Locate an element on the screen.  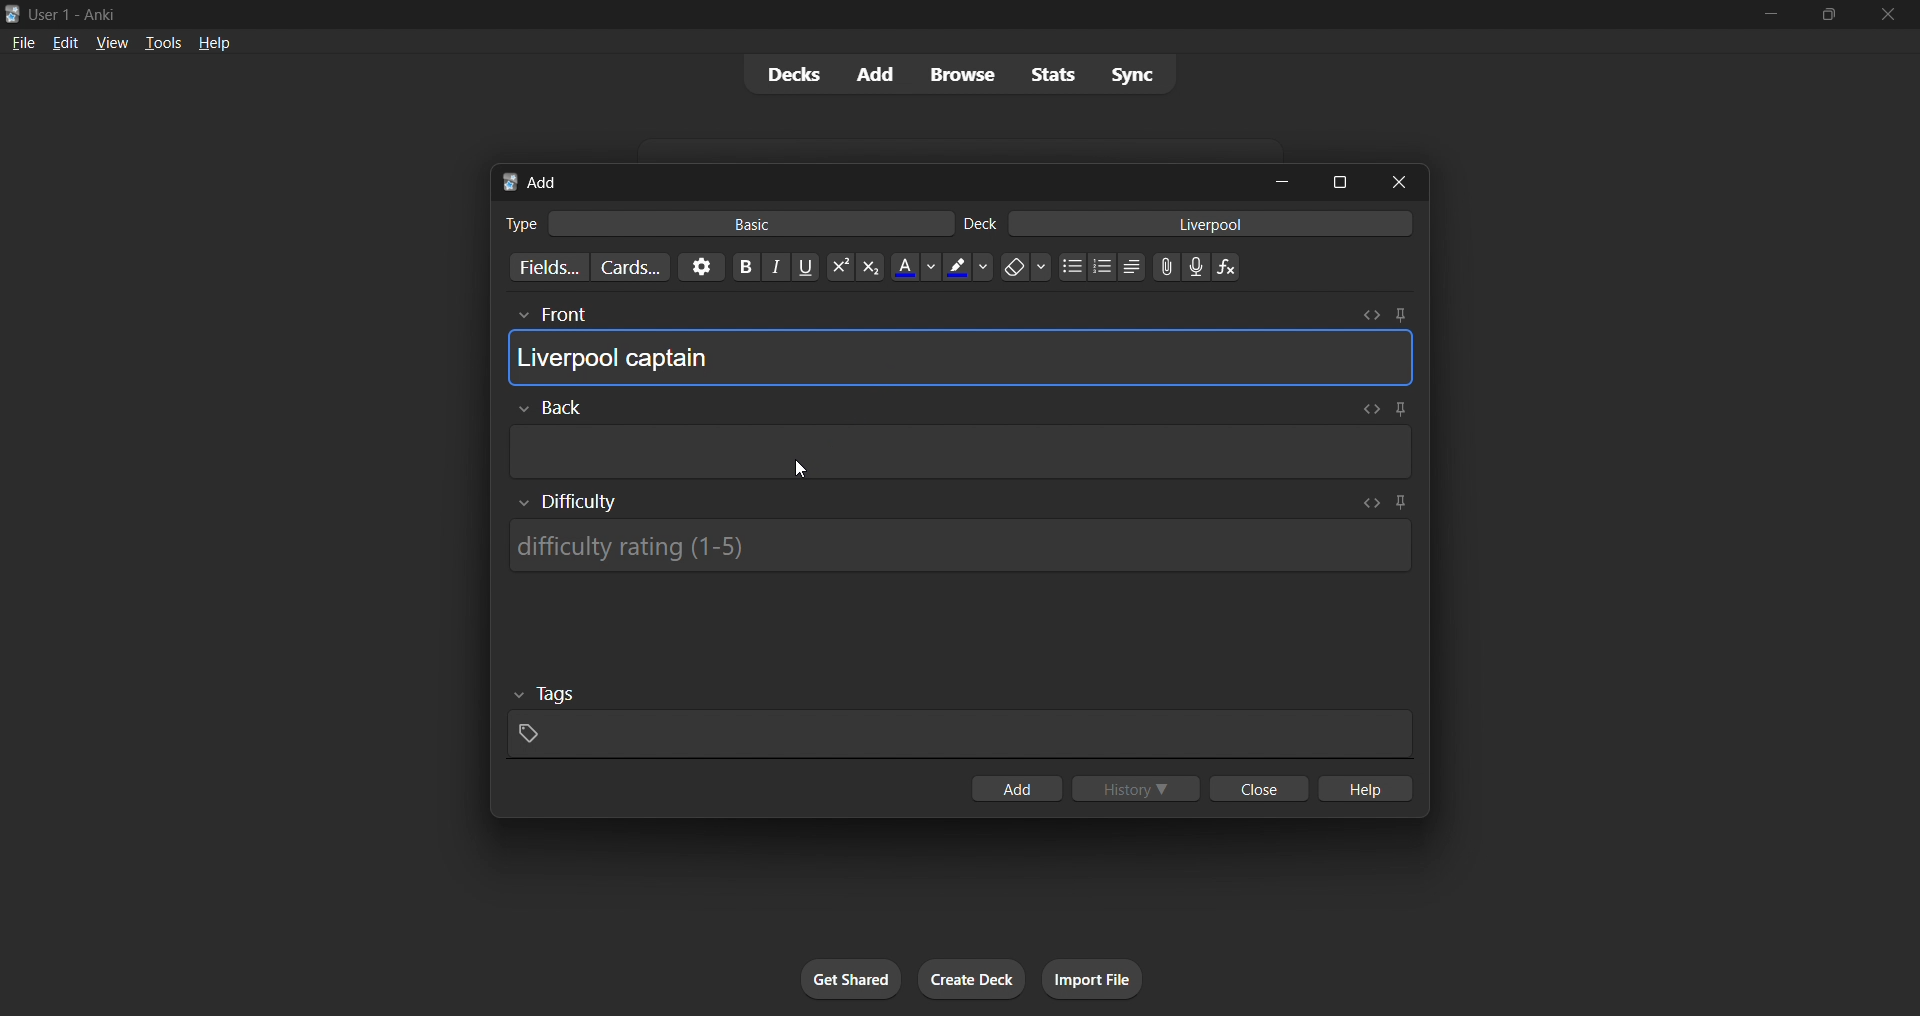
Text is located at coordinates (520, 224).